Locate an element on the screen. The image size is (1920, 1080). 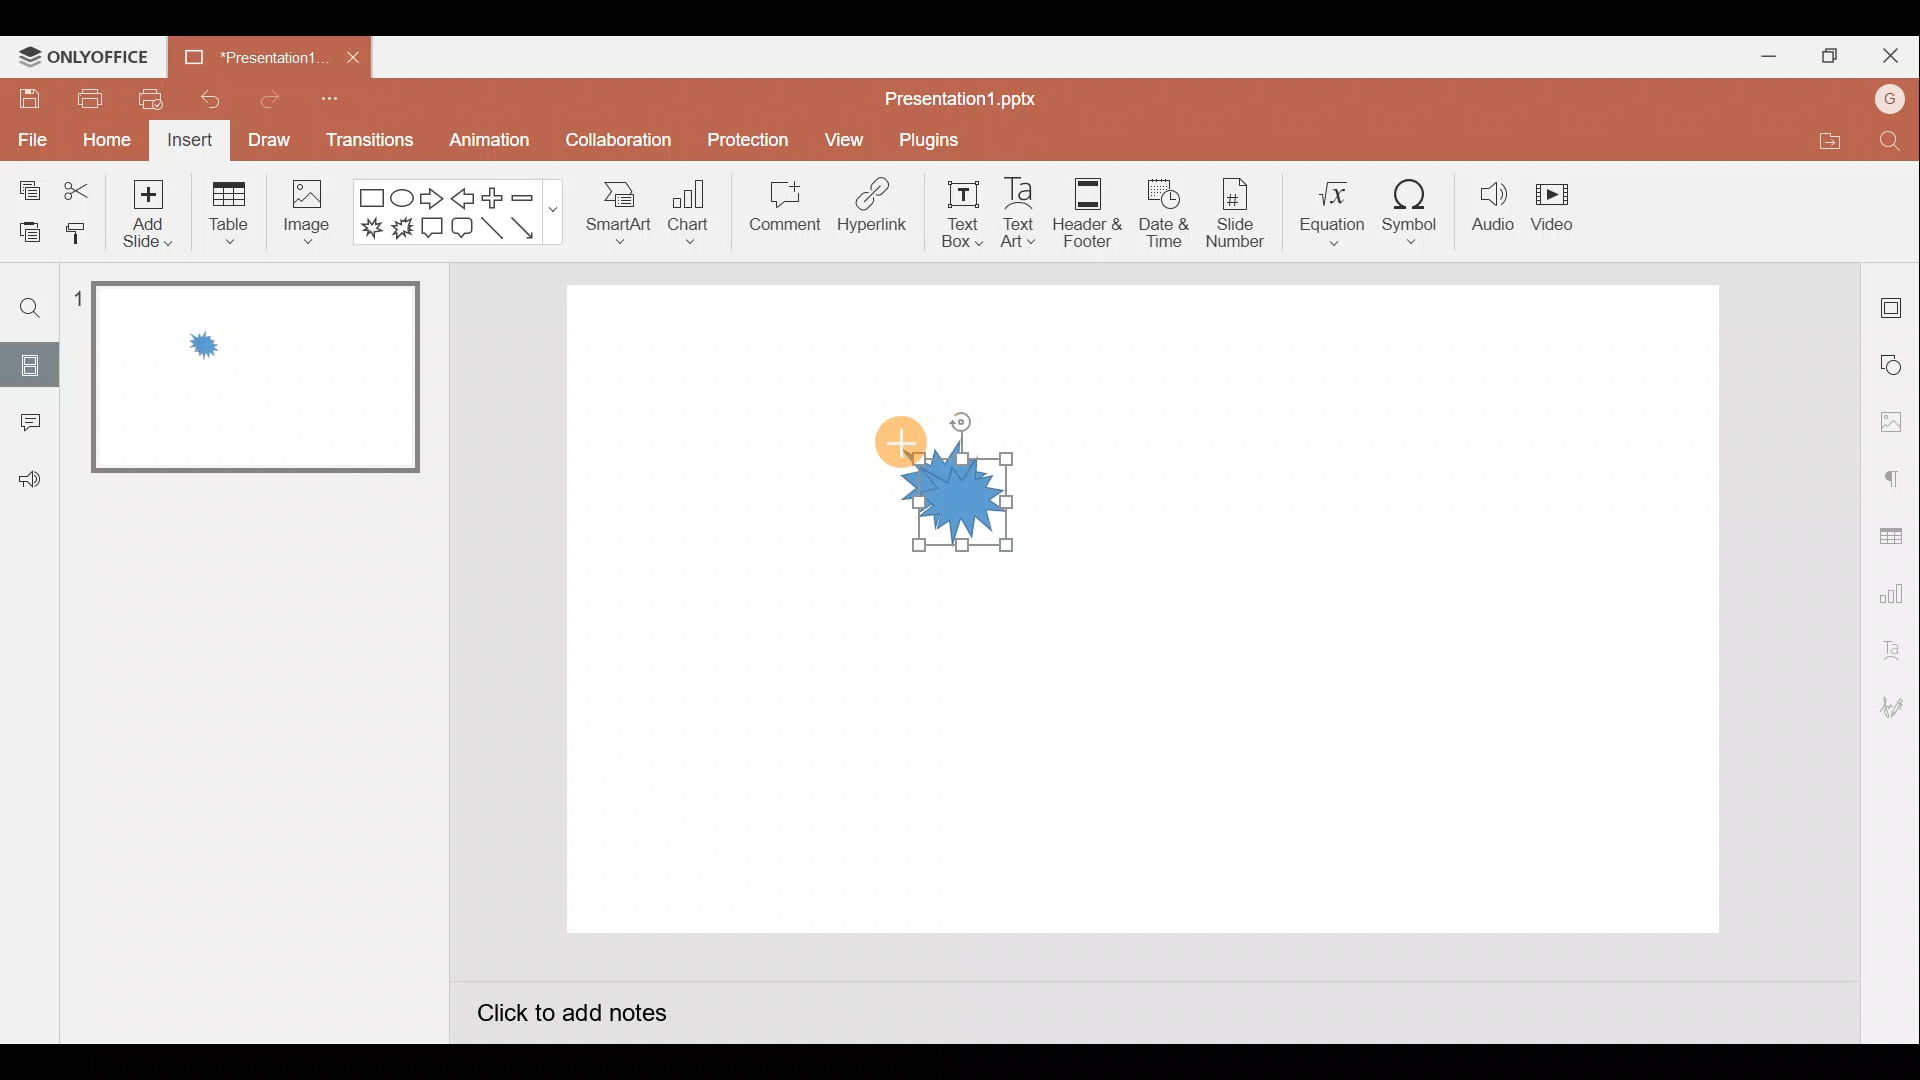
Save is located at coordinates (29, 102).